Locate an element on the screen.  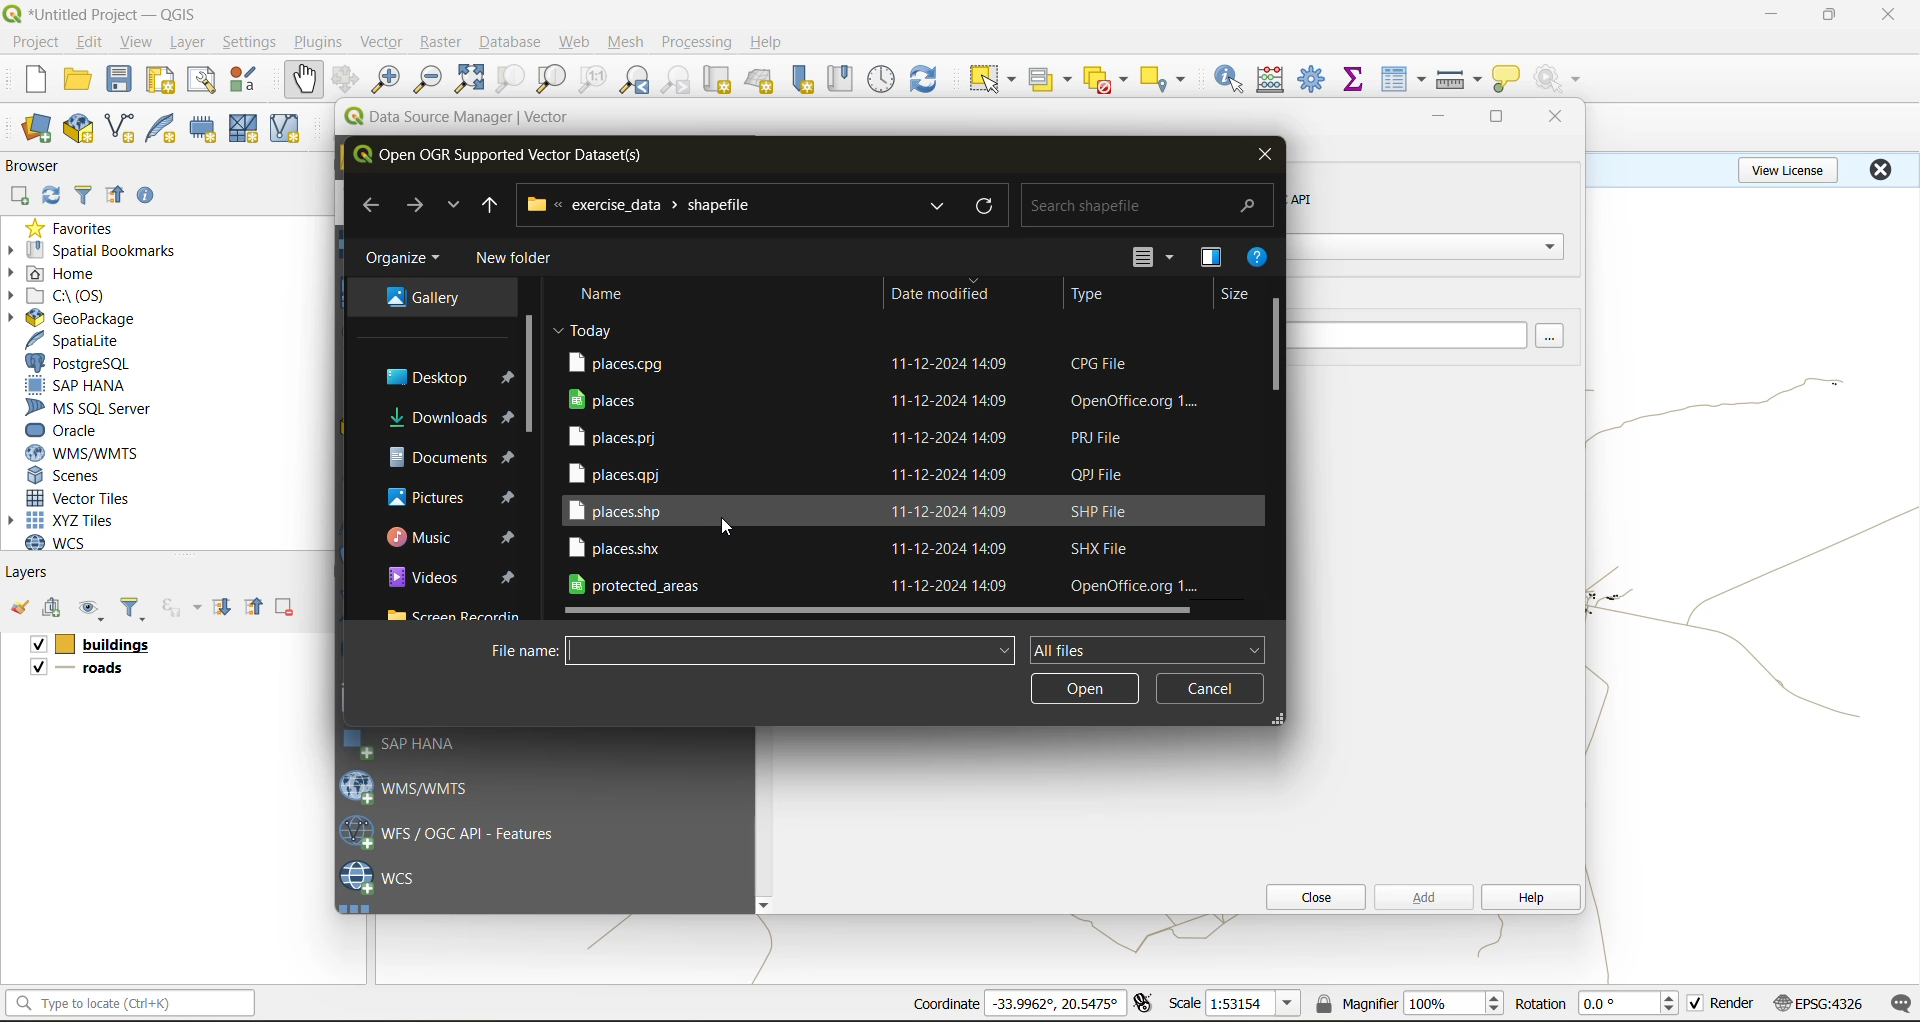
close is located at coordinates (1890, 15).